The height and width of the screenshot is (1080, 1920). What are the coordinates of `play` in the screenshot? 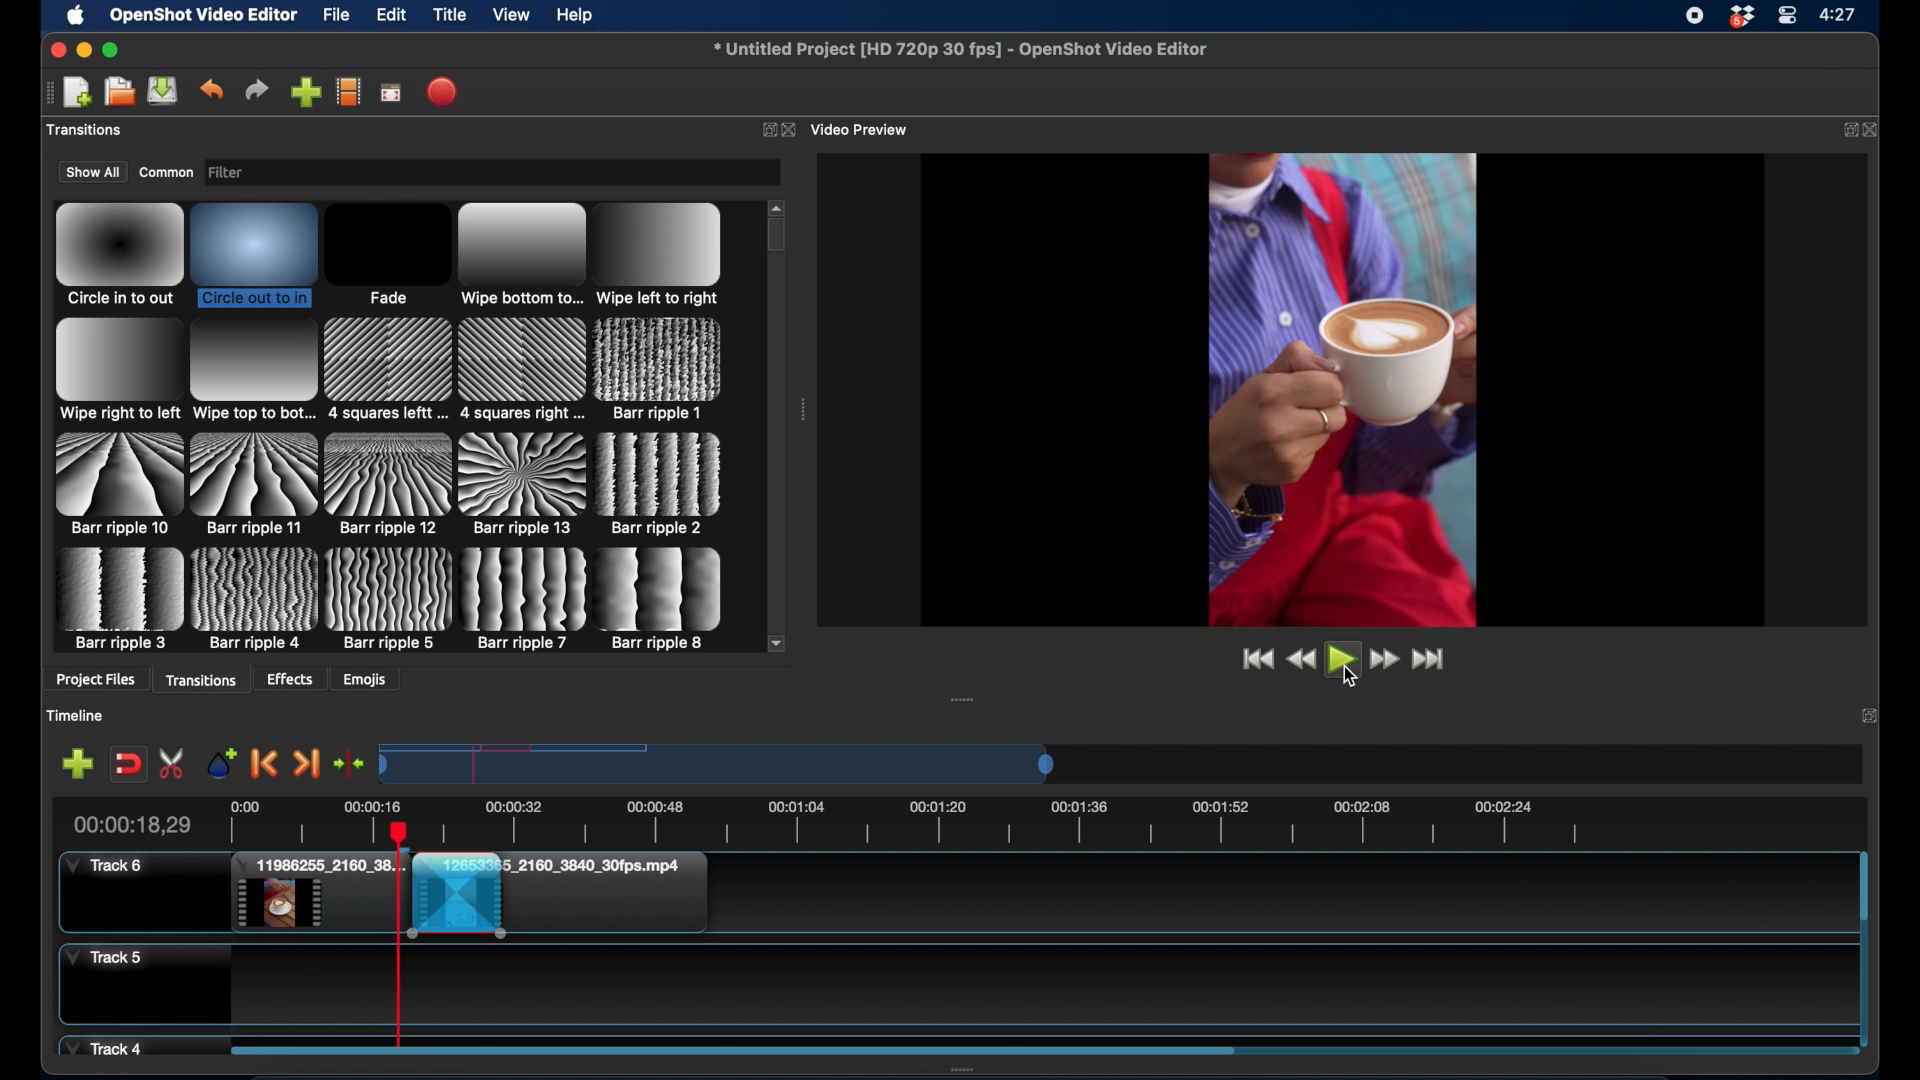 It's located at (1343, 661).